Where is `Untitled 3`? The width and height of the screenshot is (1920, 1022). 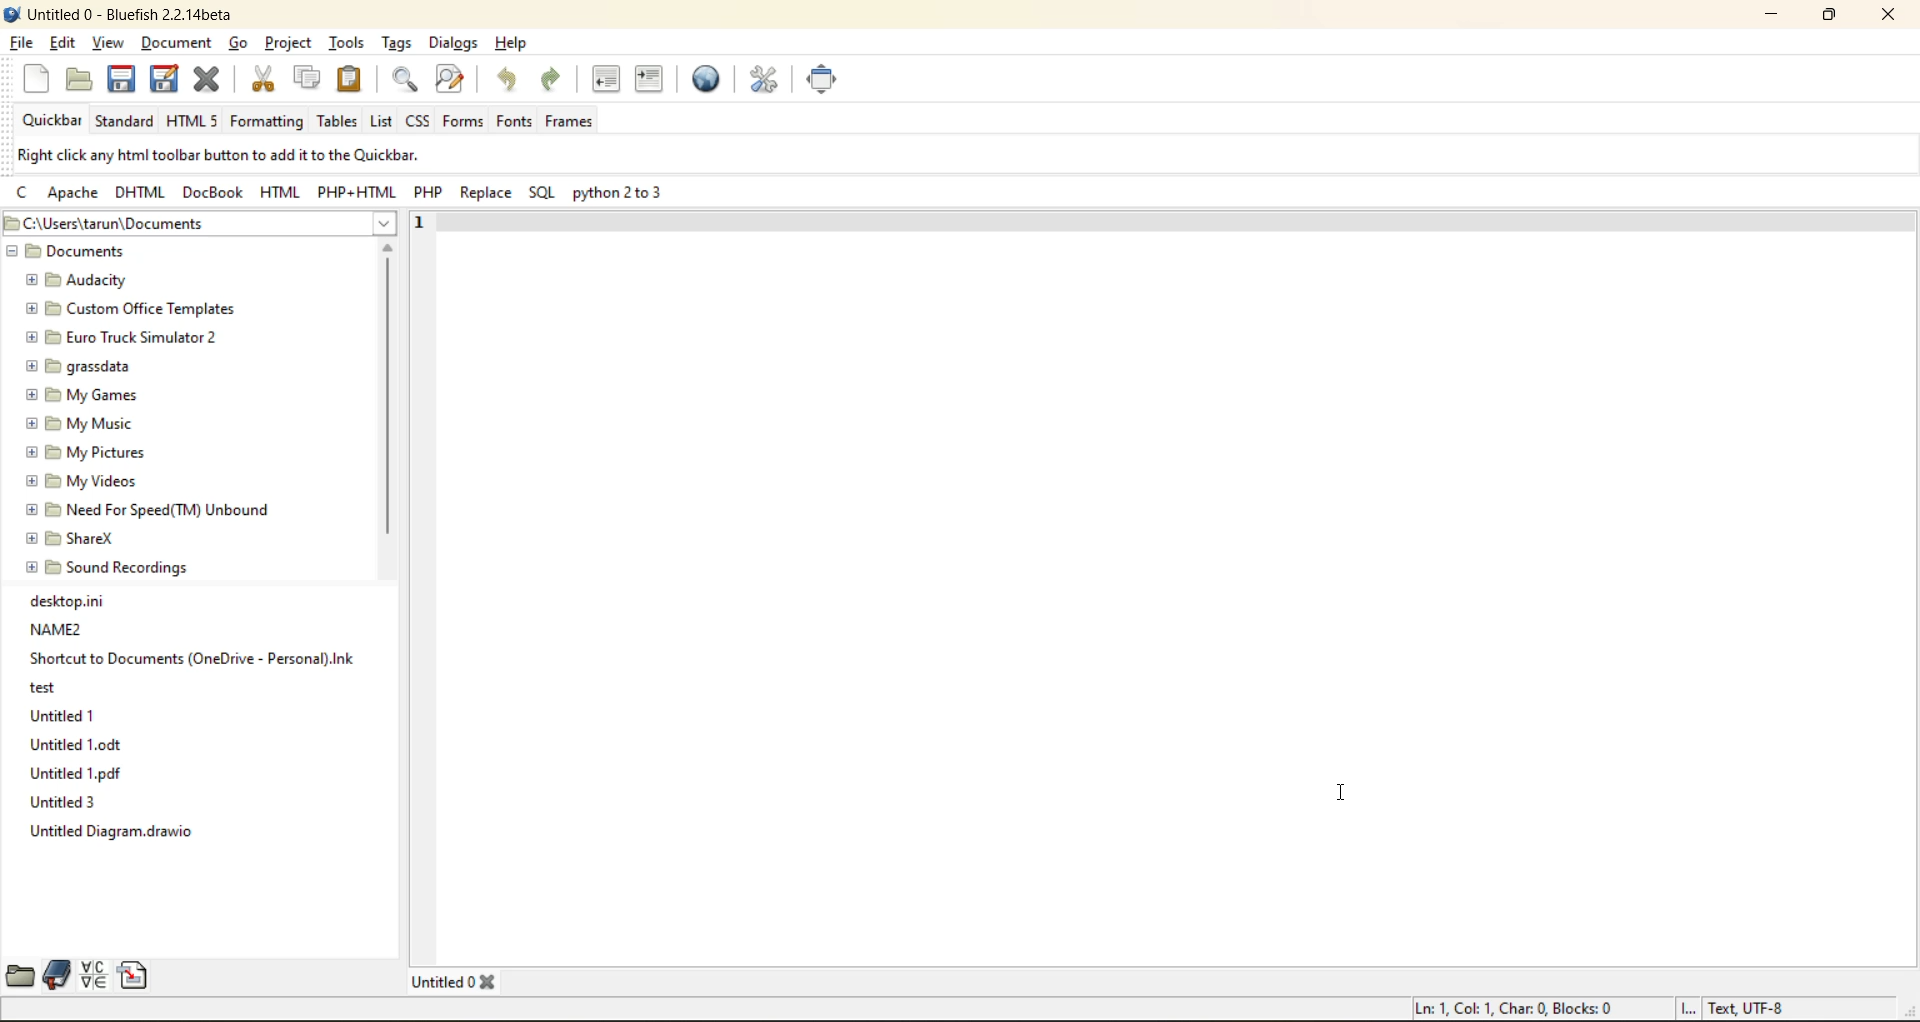
Untitled 3 is located at coordinates (64, 803).